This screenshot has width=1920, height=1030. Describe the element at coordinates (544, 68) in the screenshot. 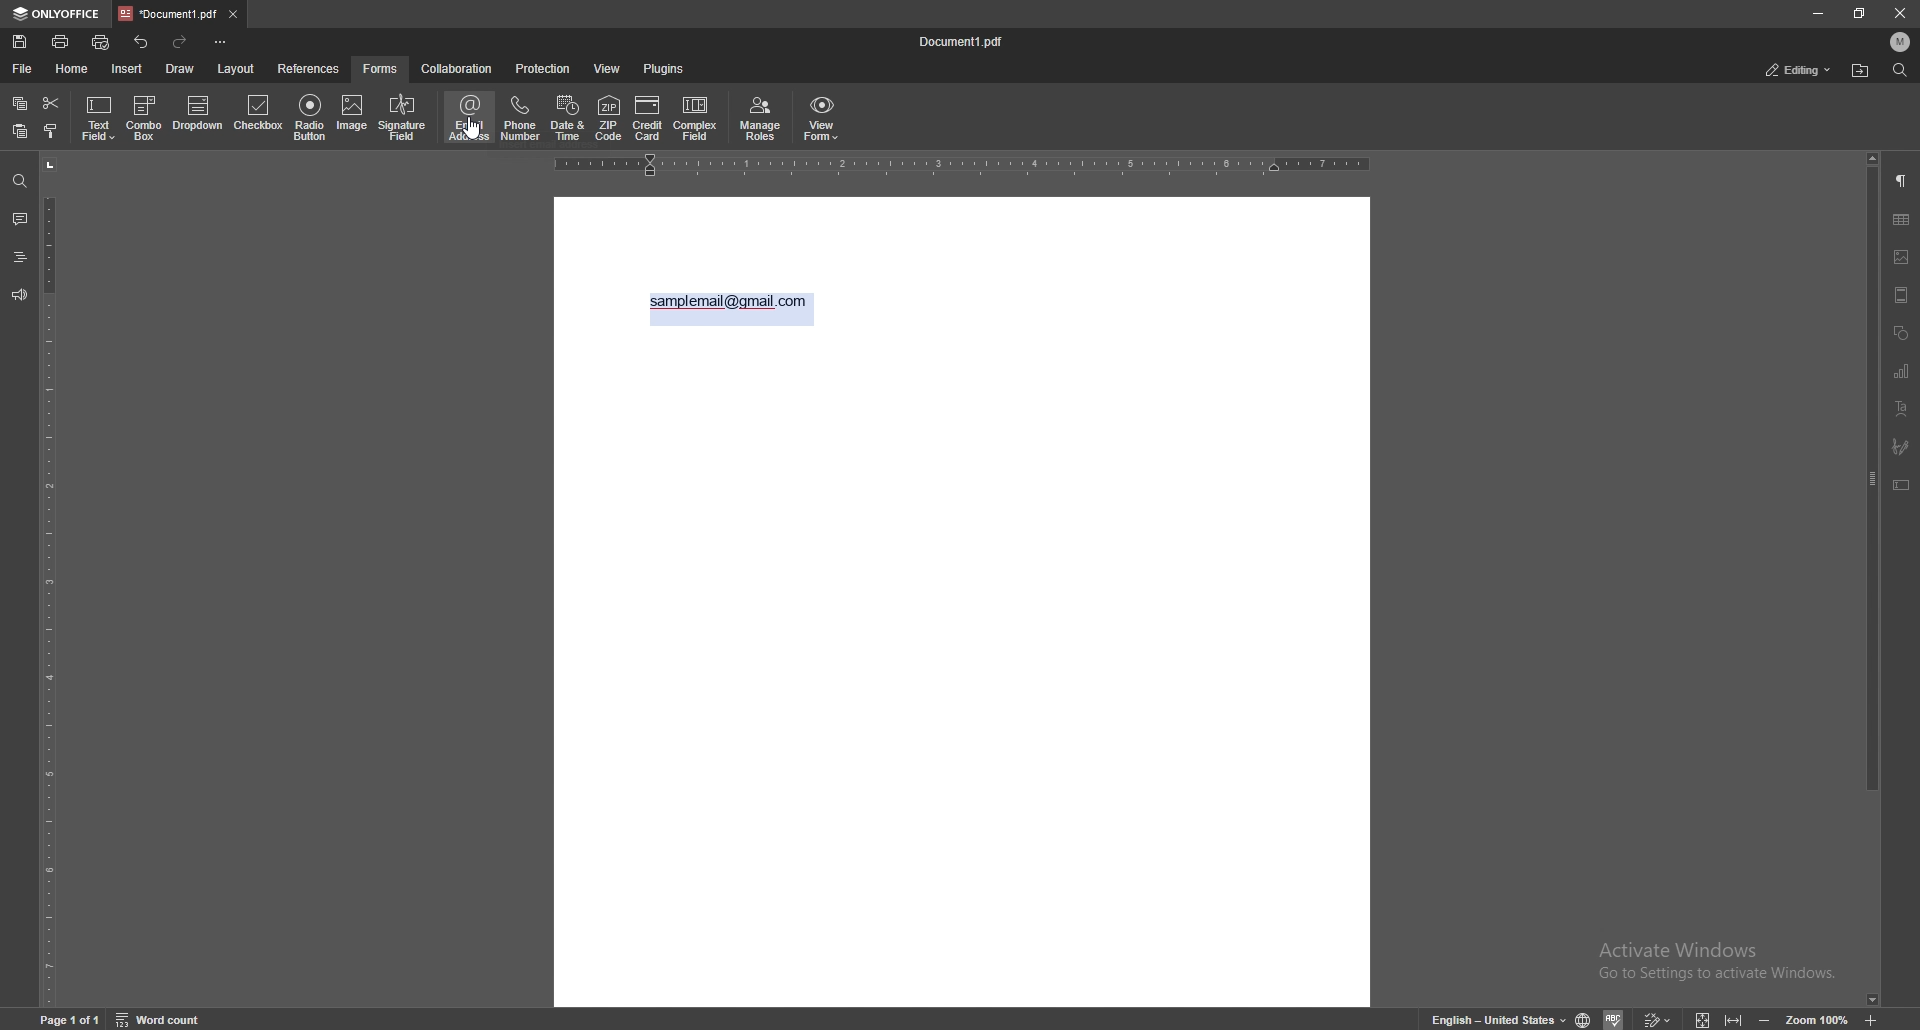

I see `protection` at that location.